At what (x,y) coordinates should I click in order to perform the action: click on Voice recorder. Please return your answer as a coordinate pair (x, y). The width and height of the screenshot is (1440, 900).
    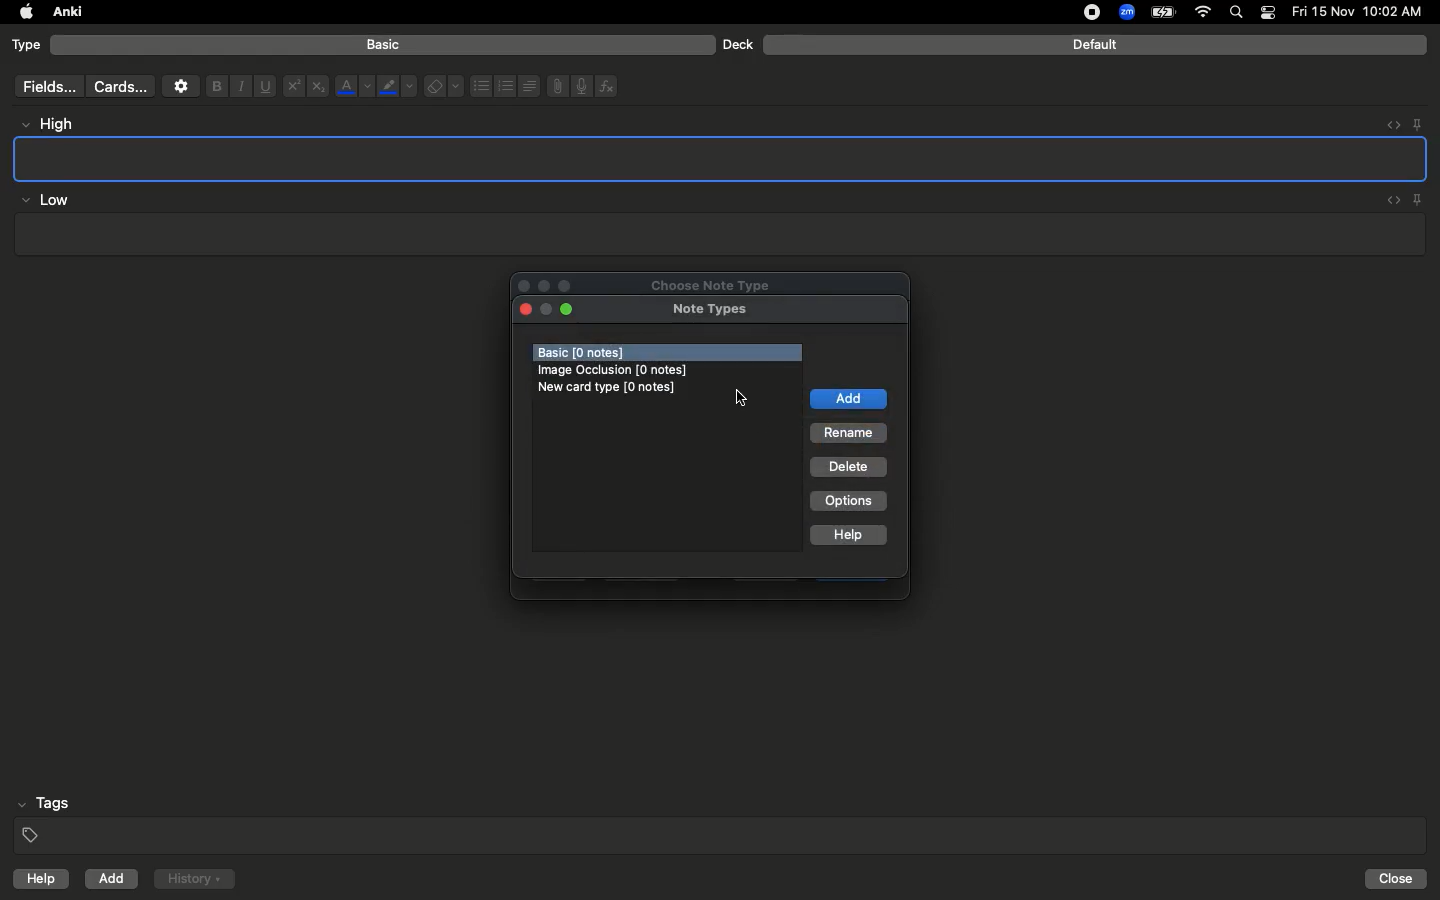
    Looking at the image, I should click on (580, 84).